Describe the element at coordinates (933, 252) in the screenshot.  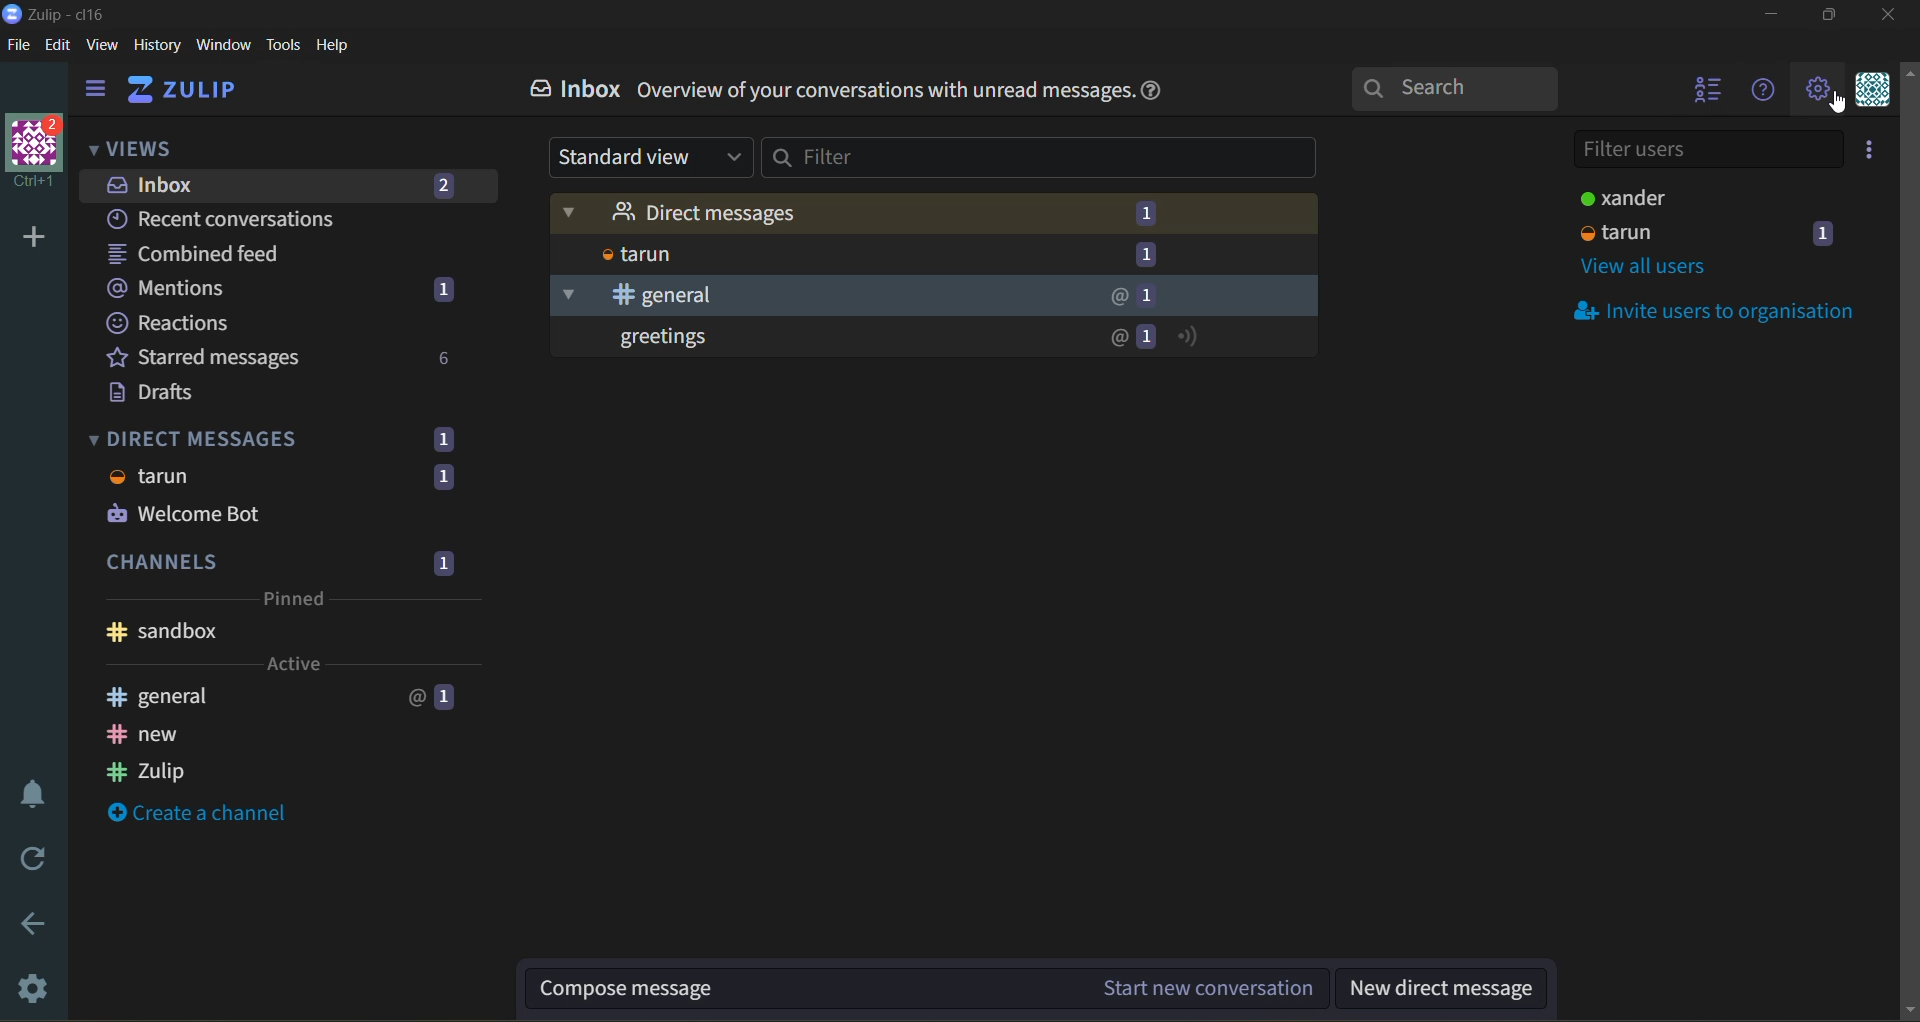
I see `tarun` at that location.